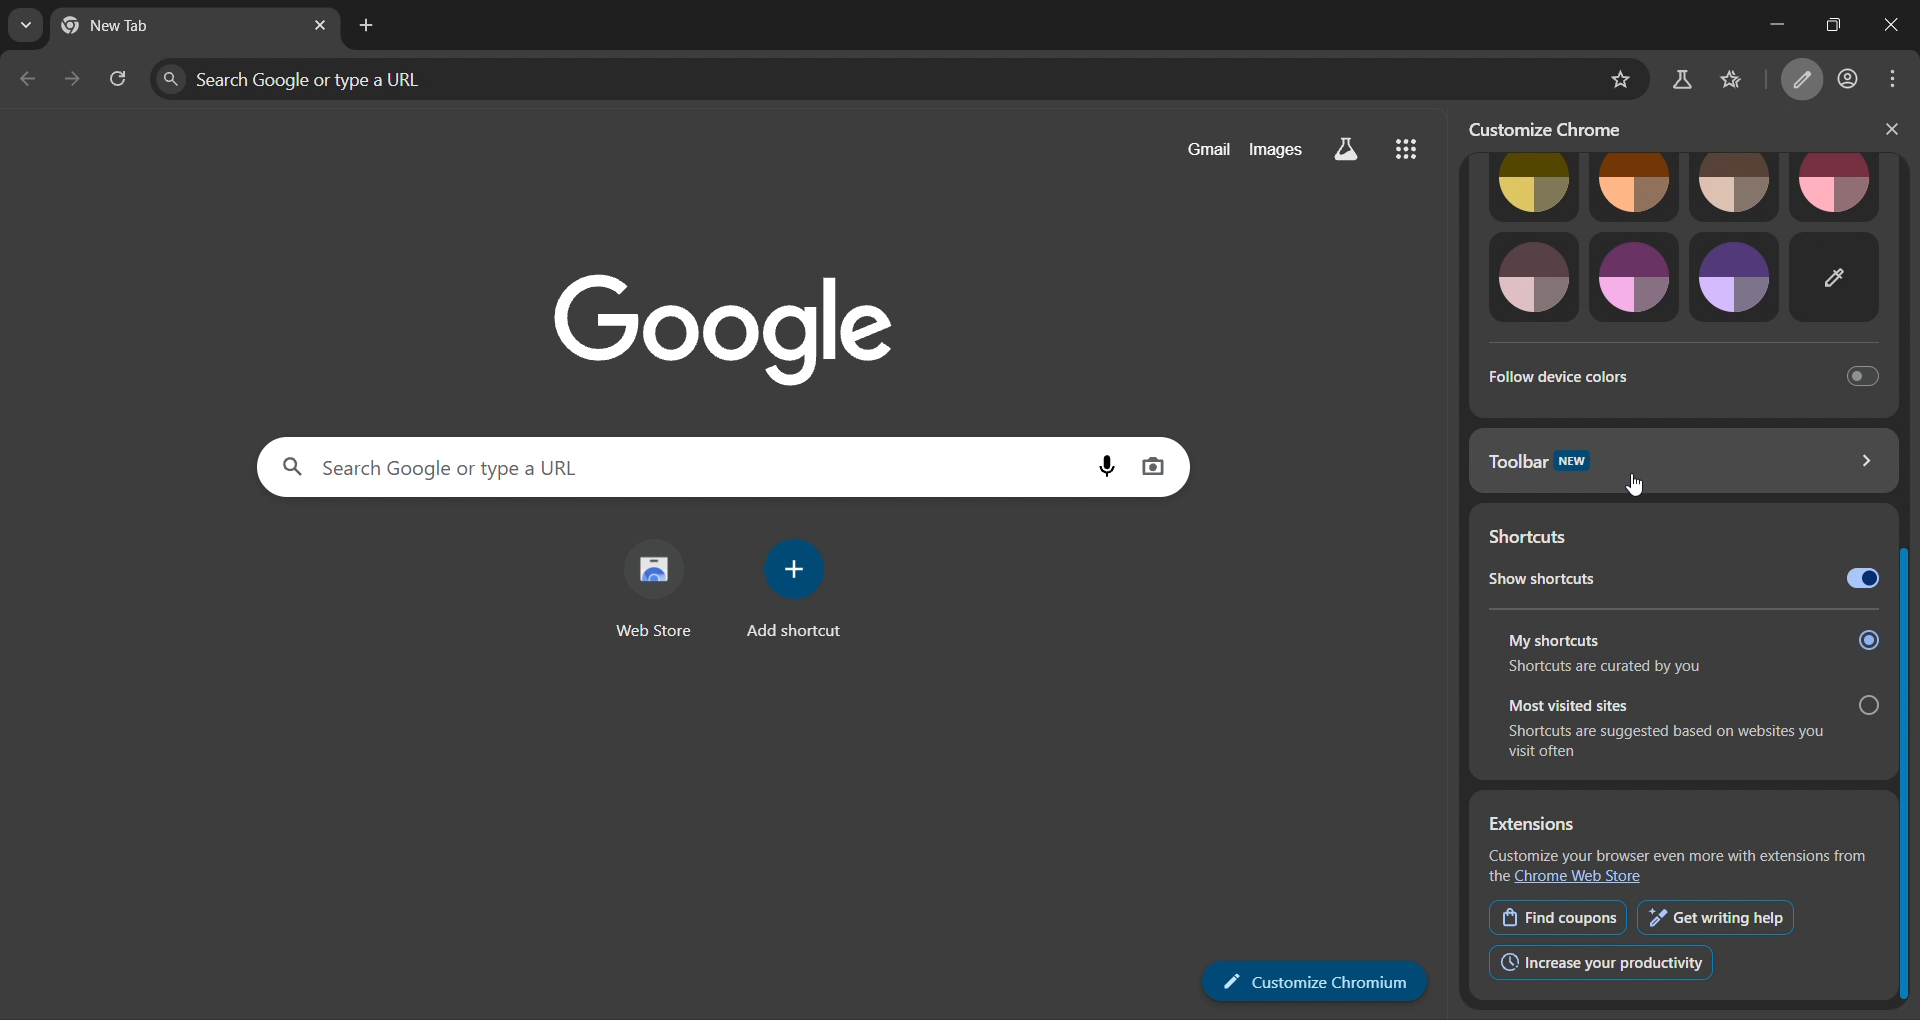 This screenshot has width=1920, height=1020. I want to click on reload page, so click(120, 82).